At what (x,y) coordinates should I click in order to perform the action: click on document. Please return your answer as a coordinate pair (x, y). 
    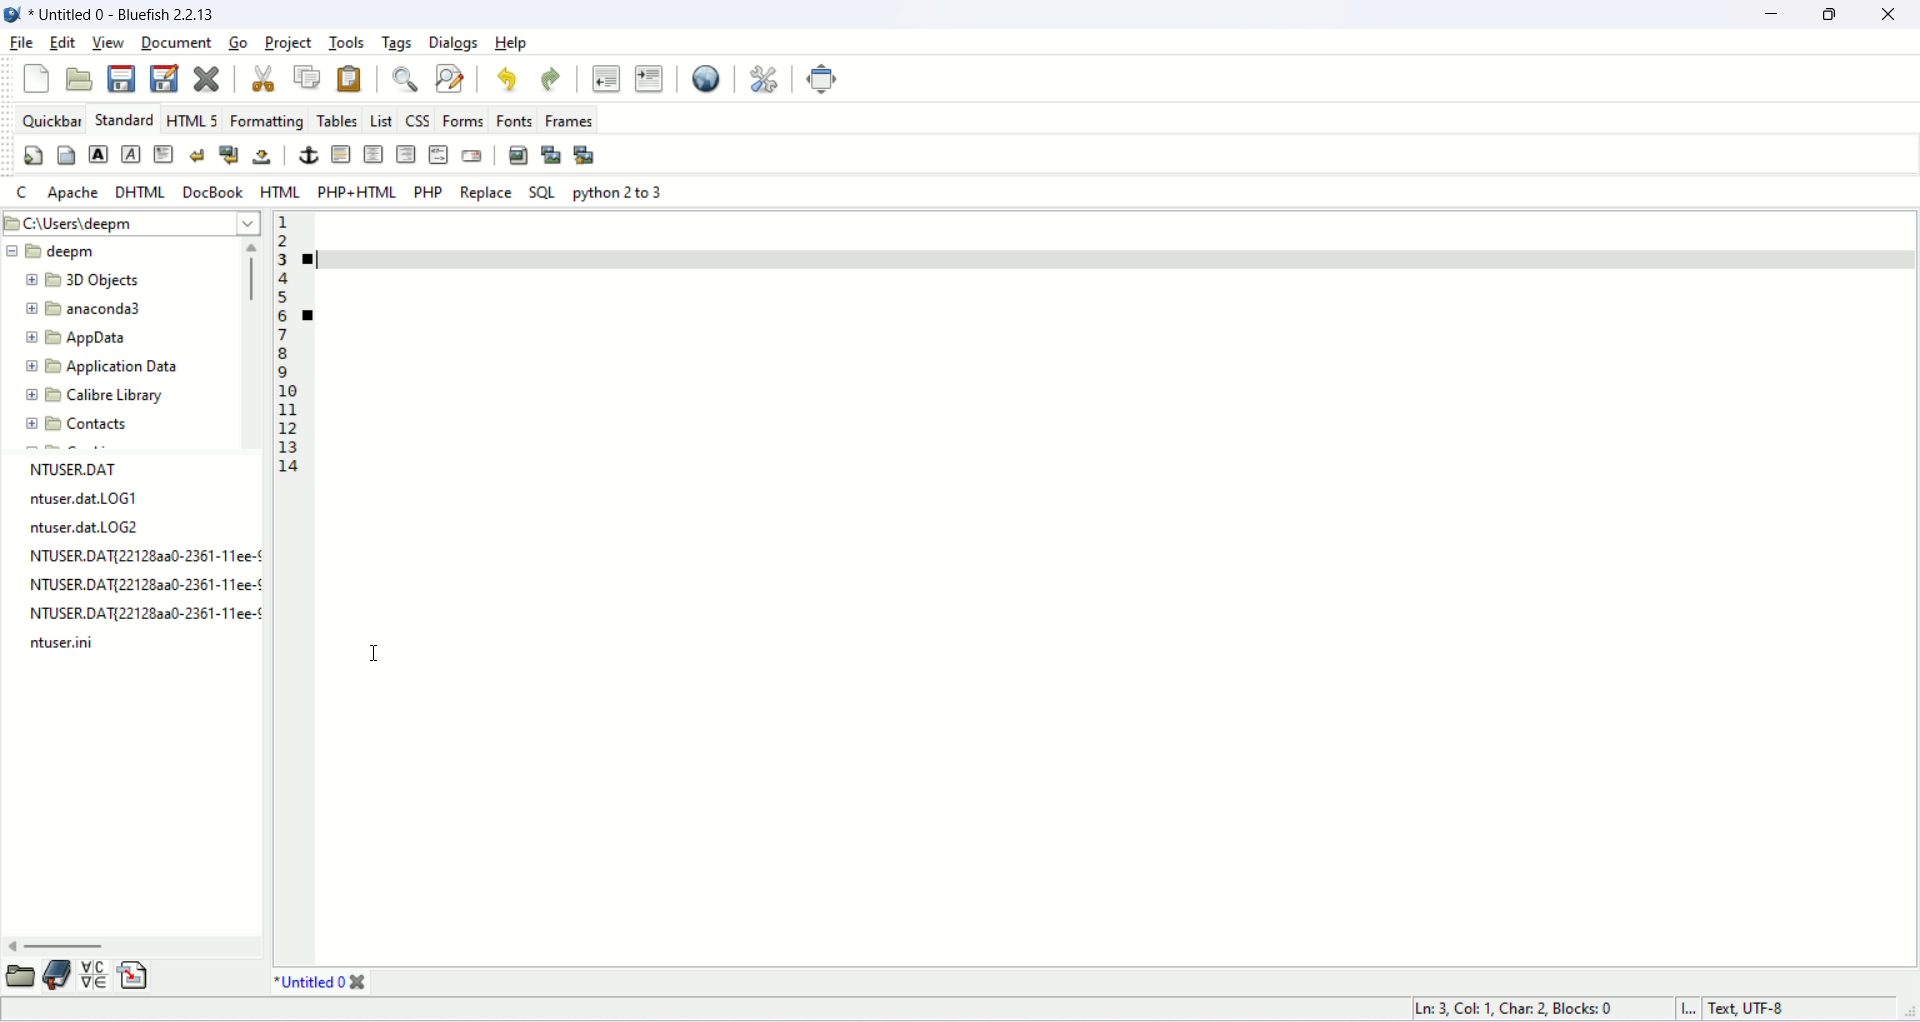
    Looking at the image, I should click on (172, 41).